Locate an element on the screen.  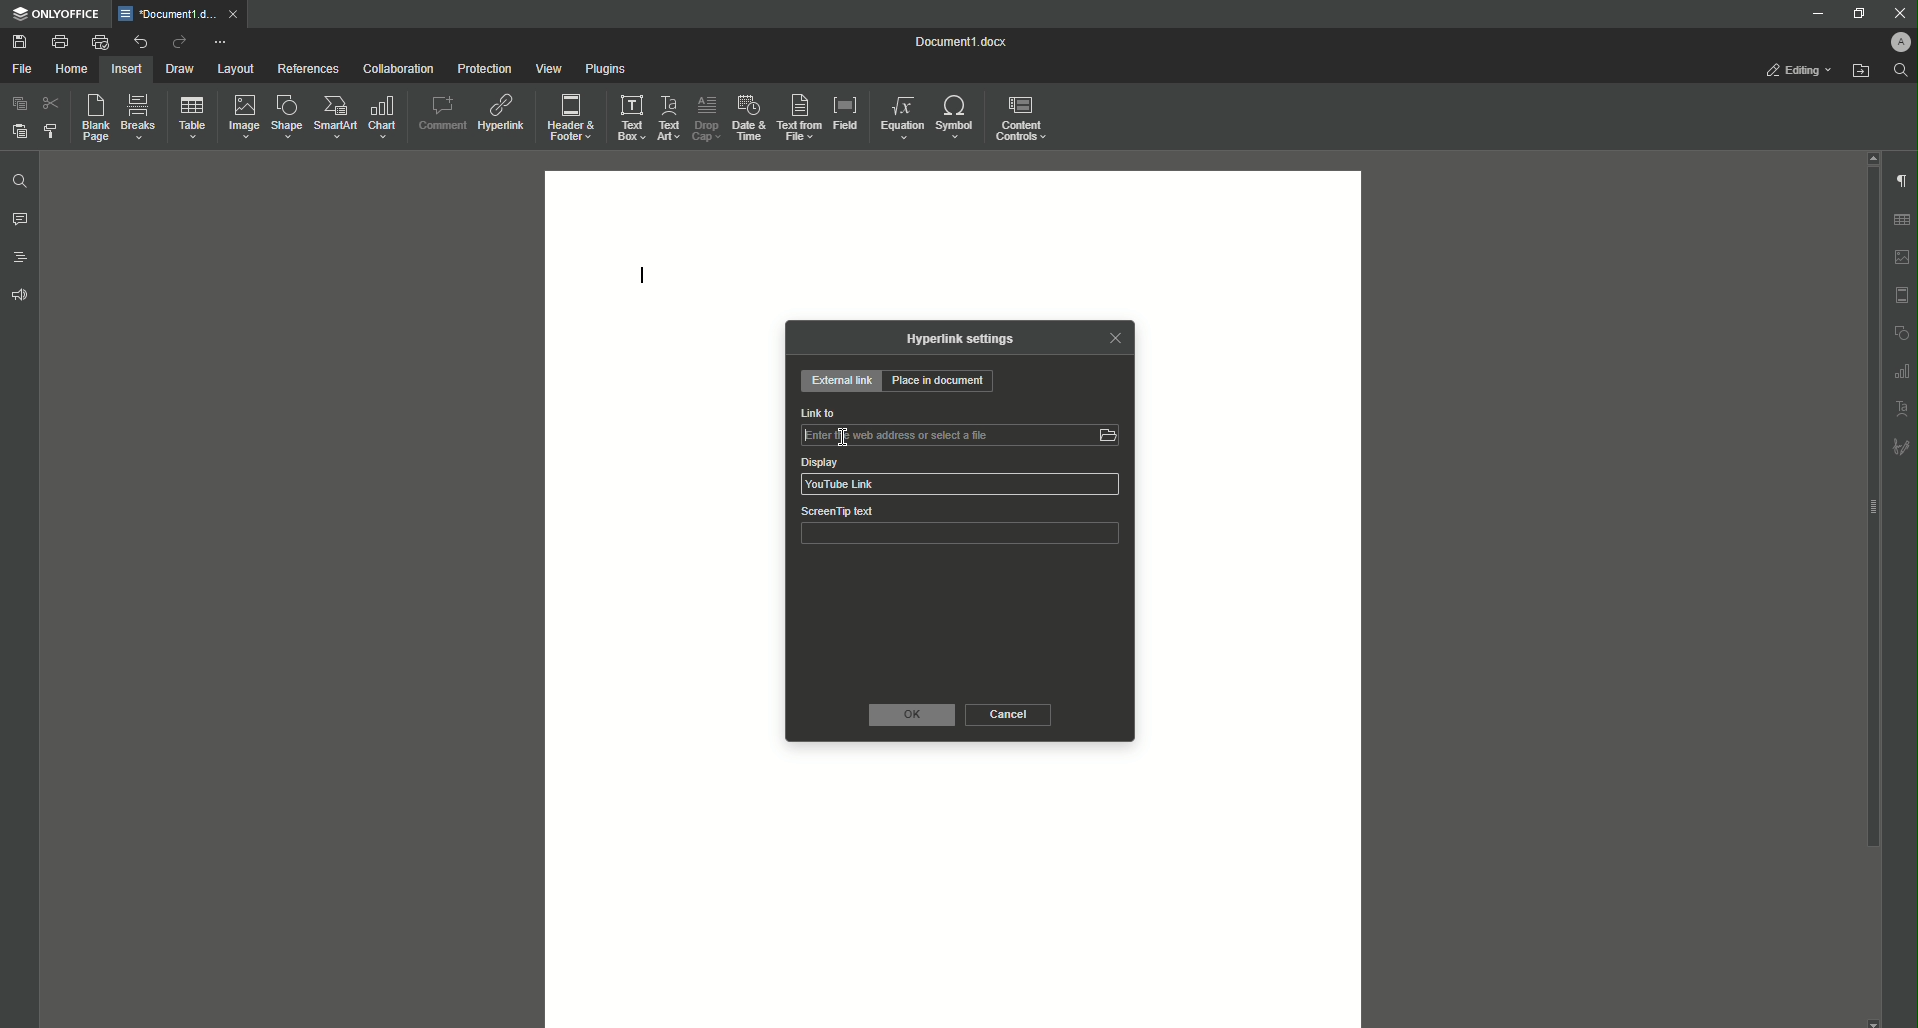
Headings is located at coordinates (20, 258).